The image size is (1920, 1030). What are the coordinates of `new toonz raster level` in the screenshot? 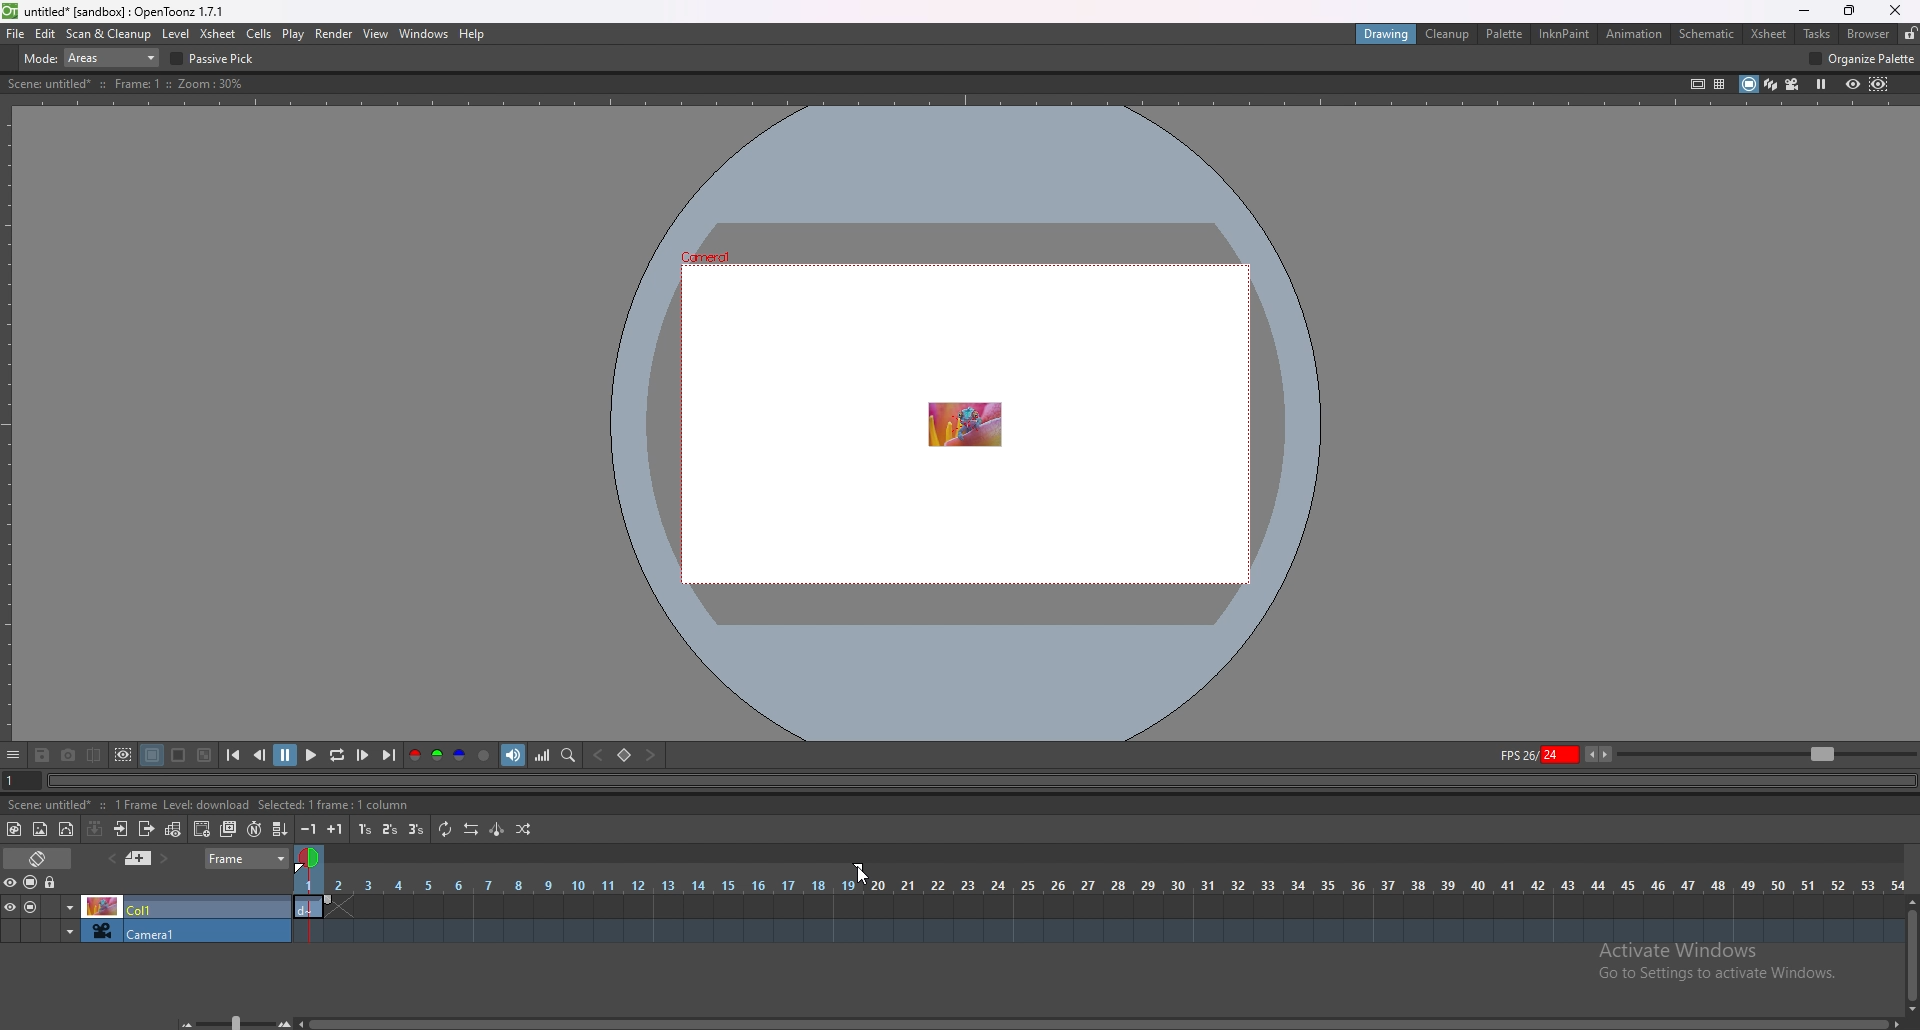 It's located at (15, 829).